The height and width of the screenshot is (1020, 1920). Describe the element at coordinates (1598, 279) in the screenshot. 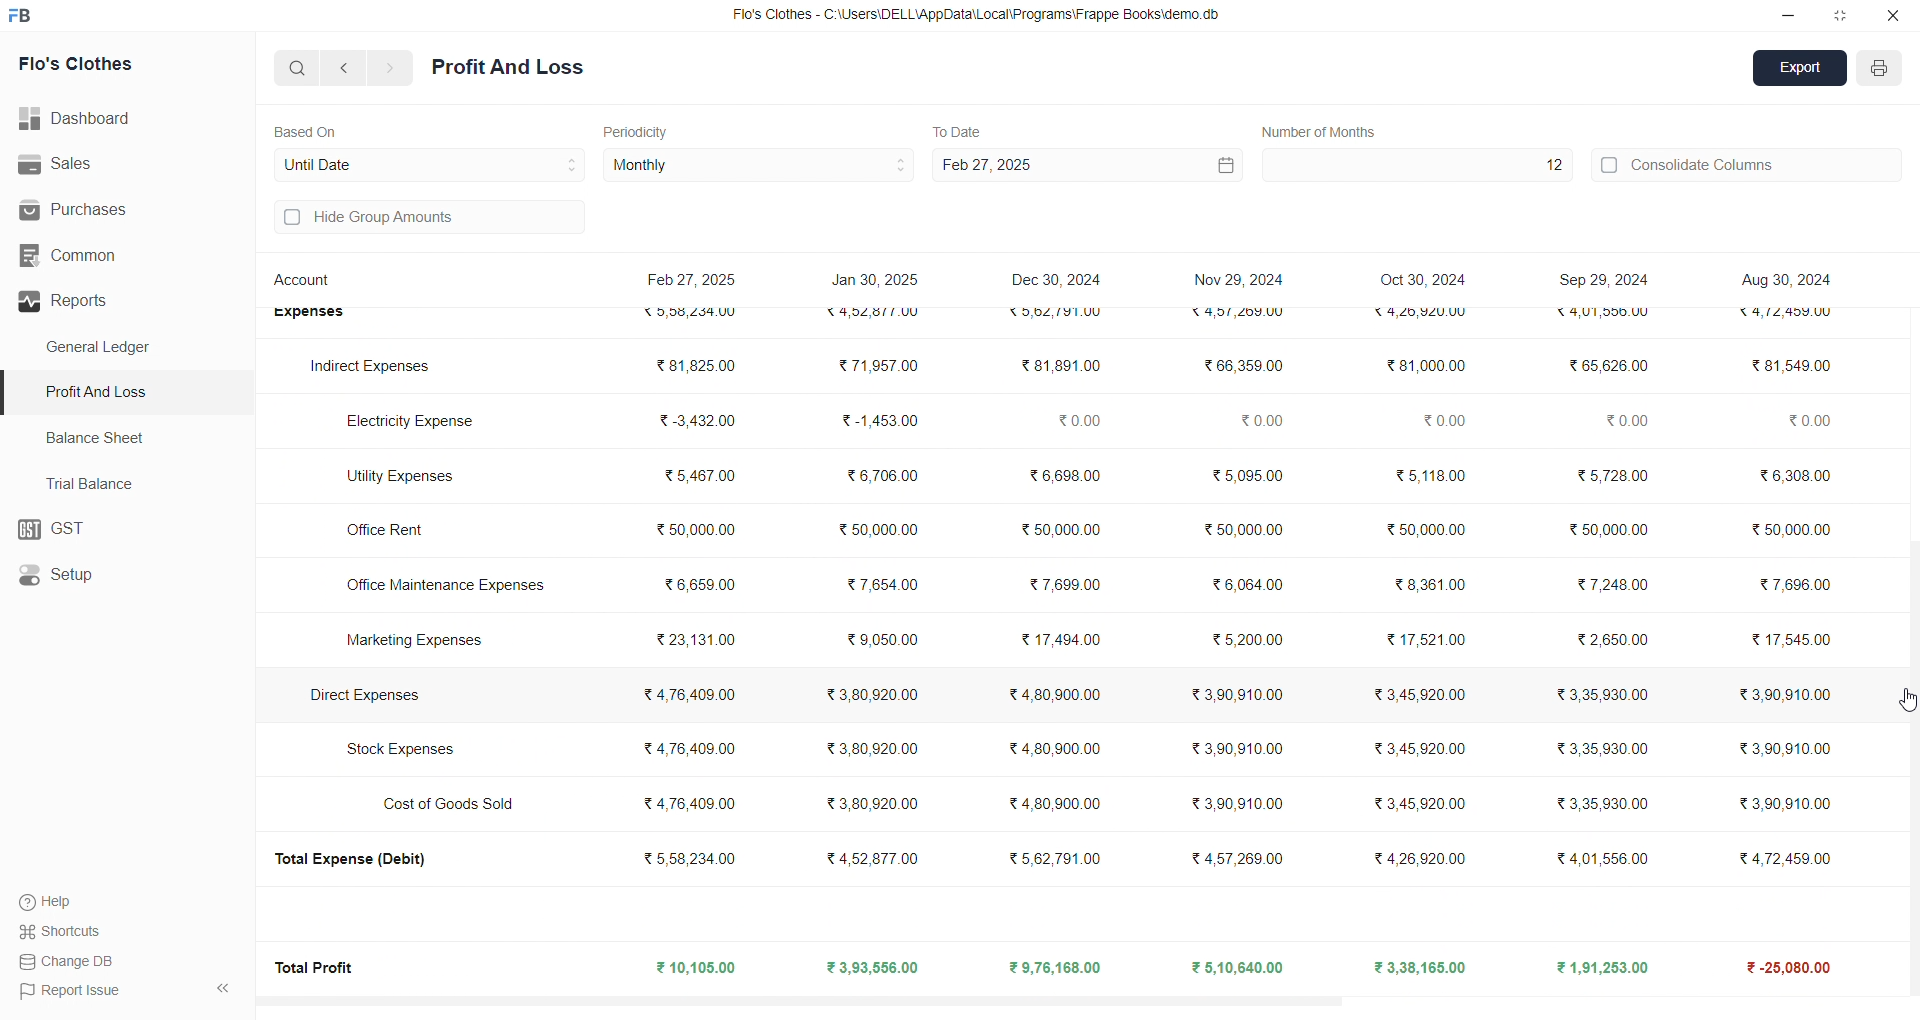

I see `Sep 29, 2024` at that location.